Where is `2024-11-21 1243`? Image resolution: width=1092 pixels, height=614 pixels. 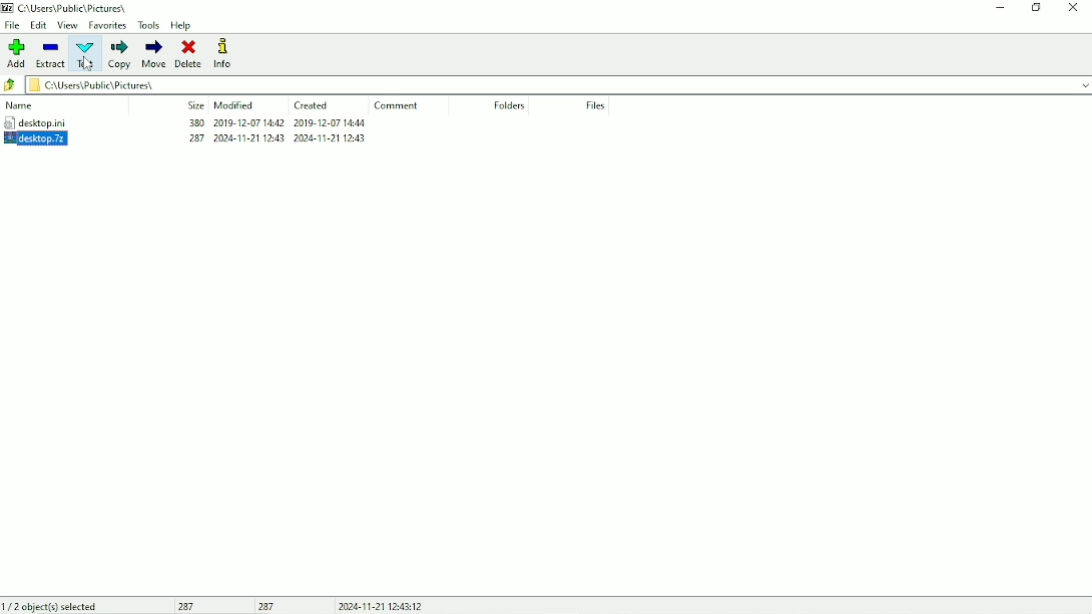 2024-11-21 1243 is located at coordinates (330, 140).